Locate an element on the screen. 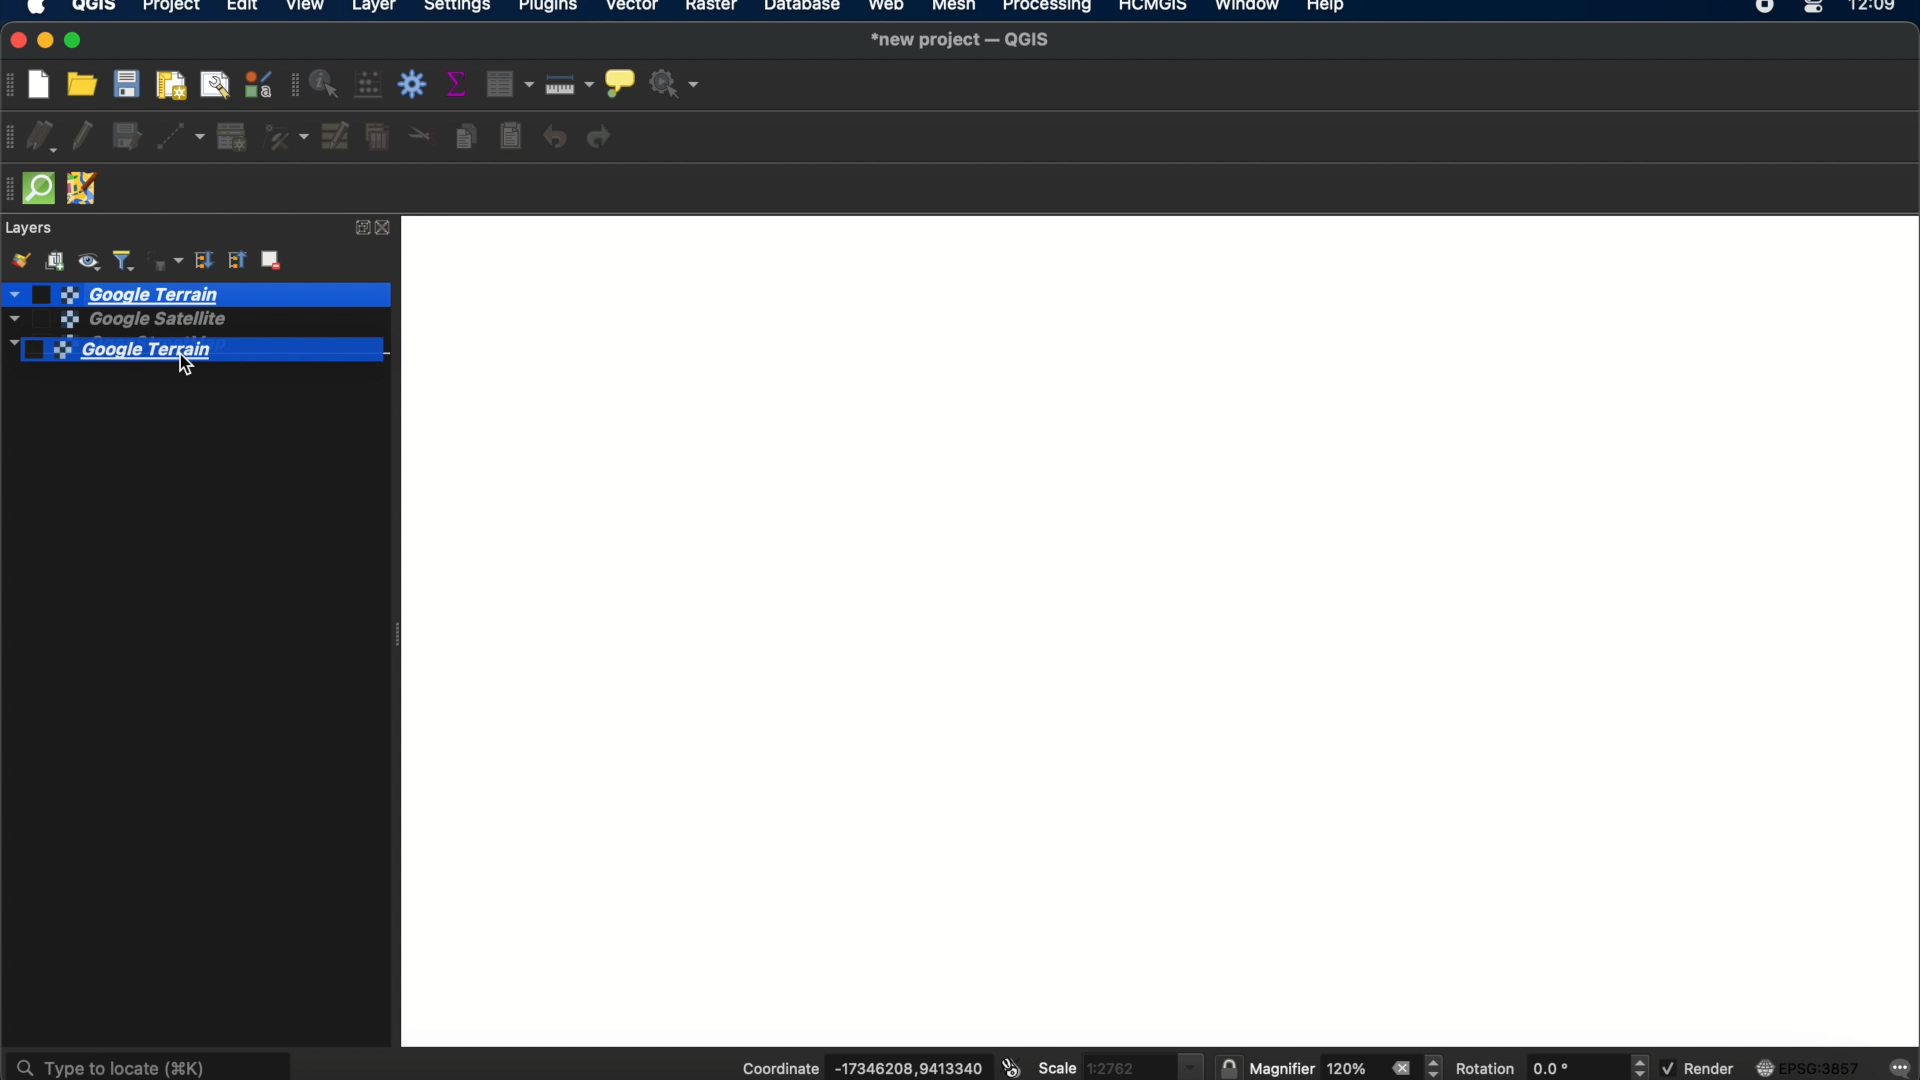  control center is located at coordinates (1816, 8).